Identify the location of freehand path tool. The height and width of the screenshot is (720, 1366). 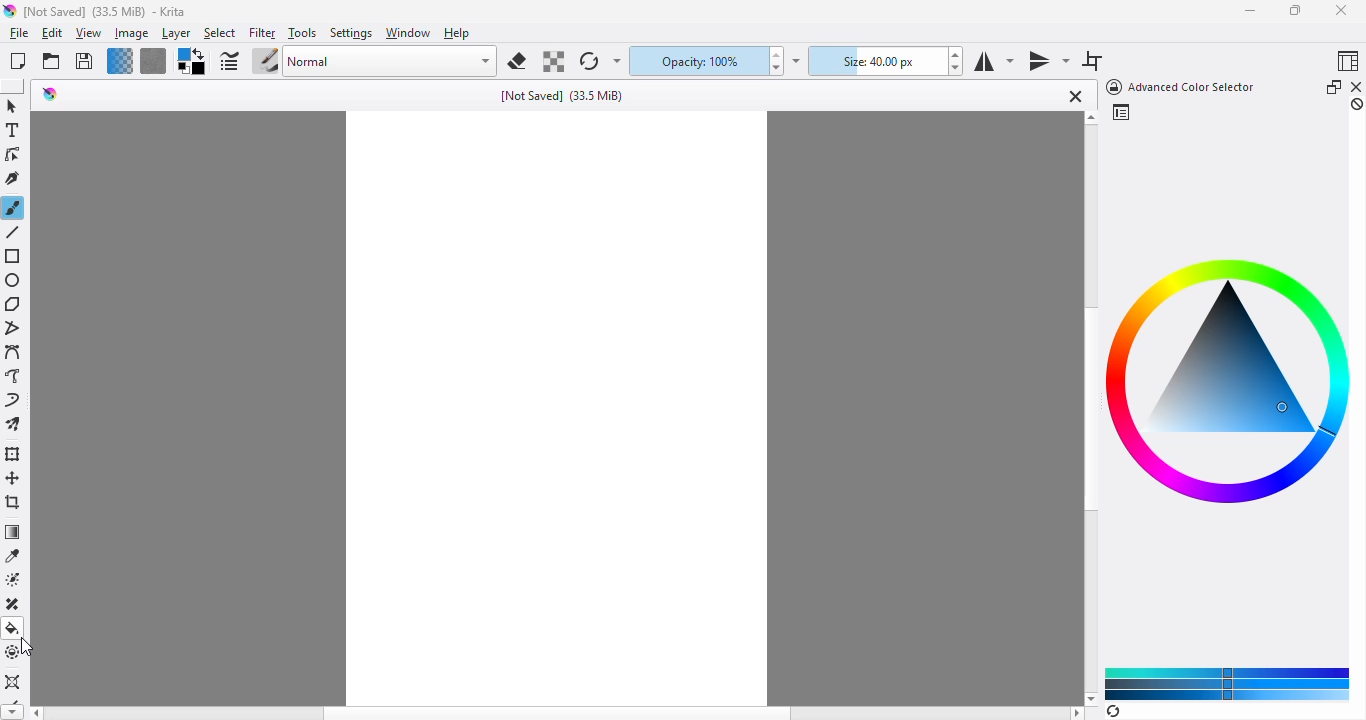
(14, 375).